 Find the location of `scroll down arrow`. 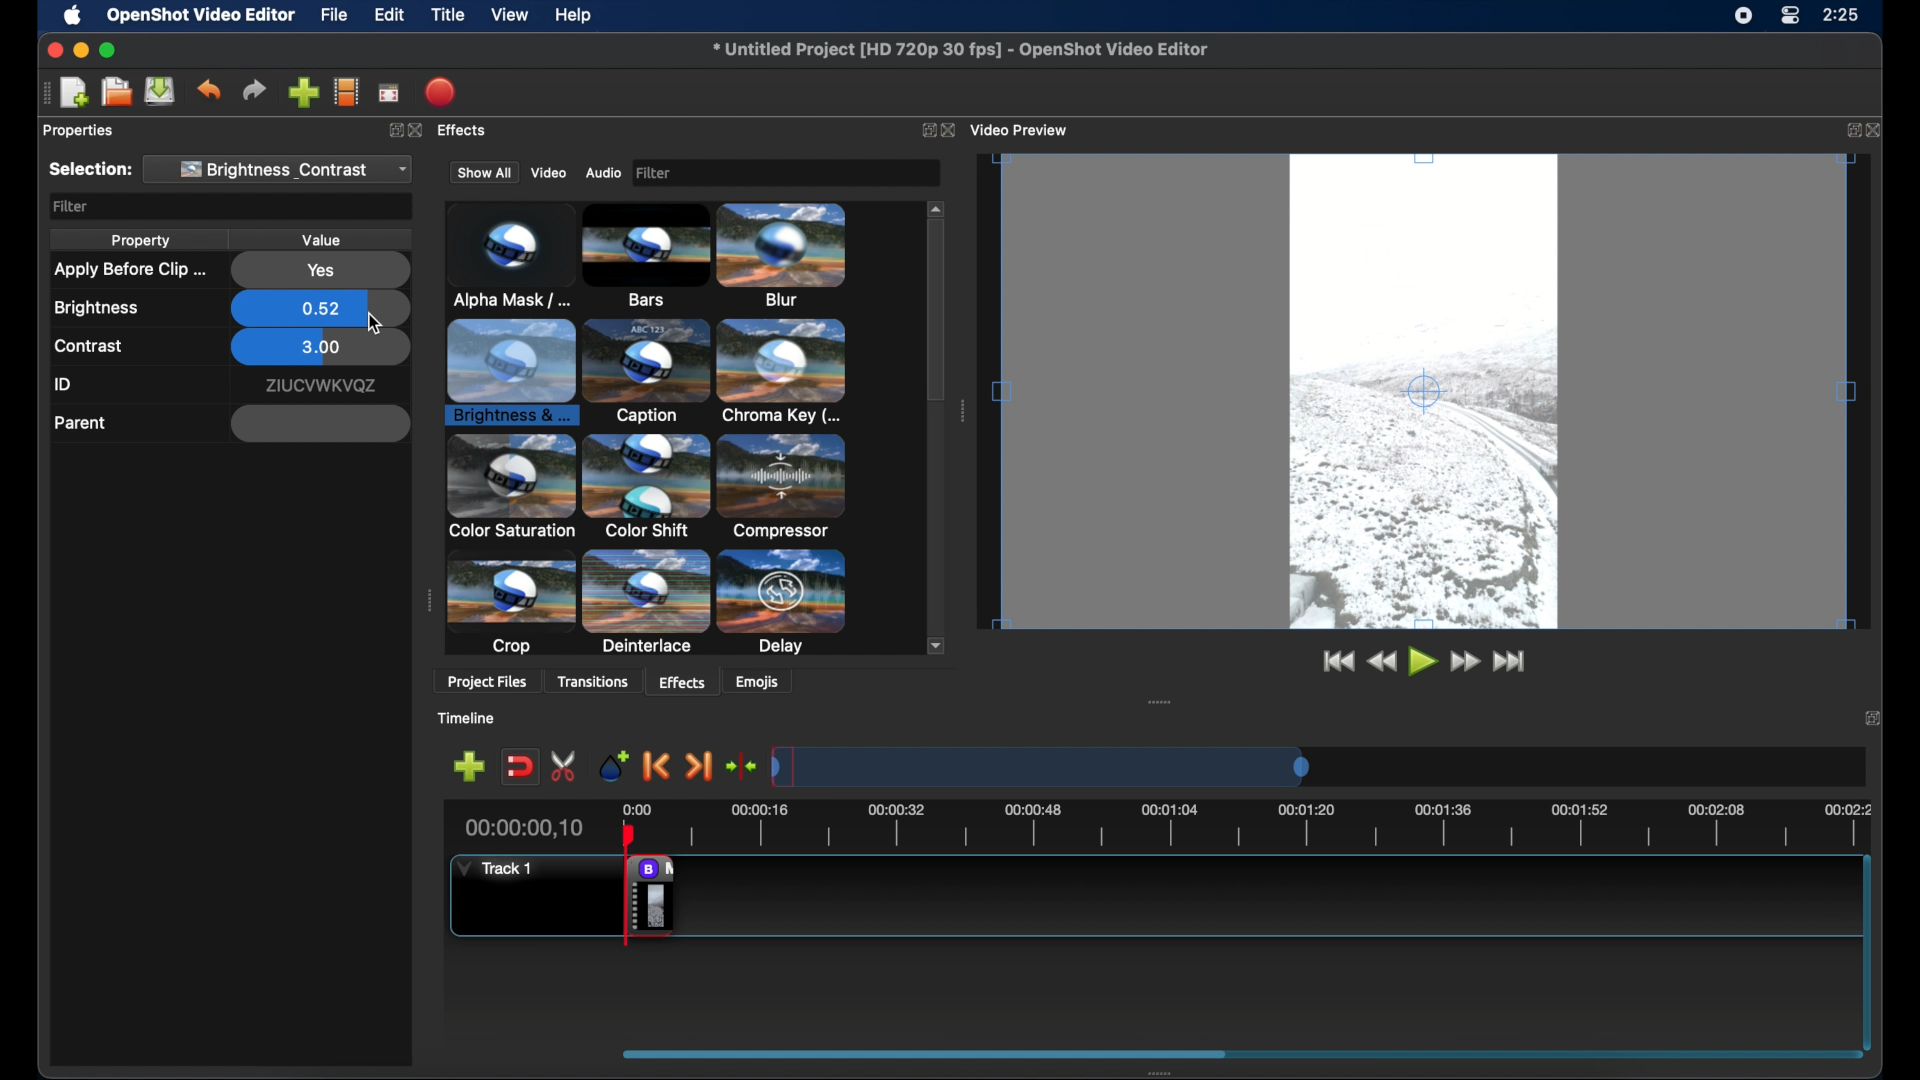

scroll down arrow is located at coordinates (931, 644).